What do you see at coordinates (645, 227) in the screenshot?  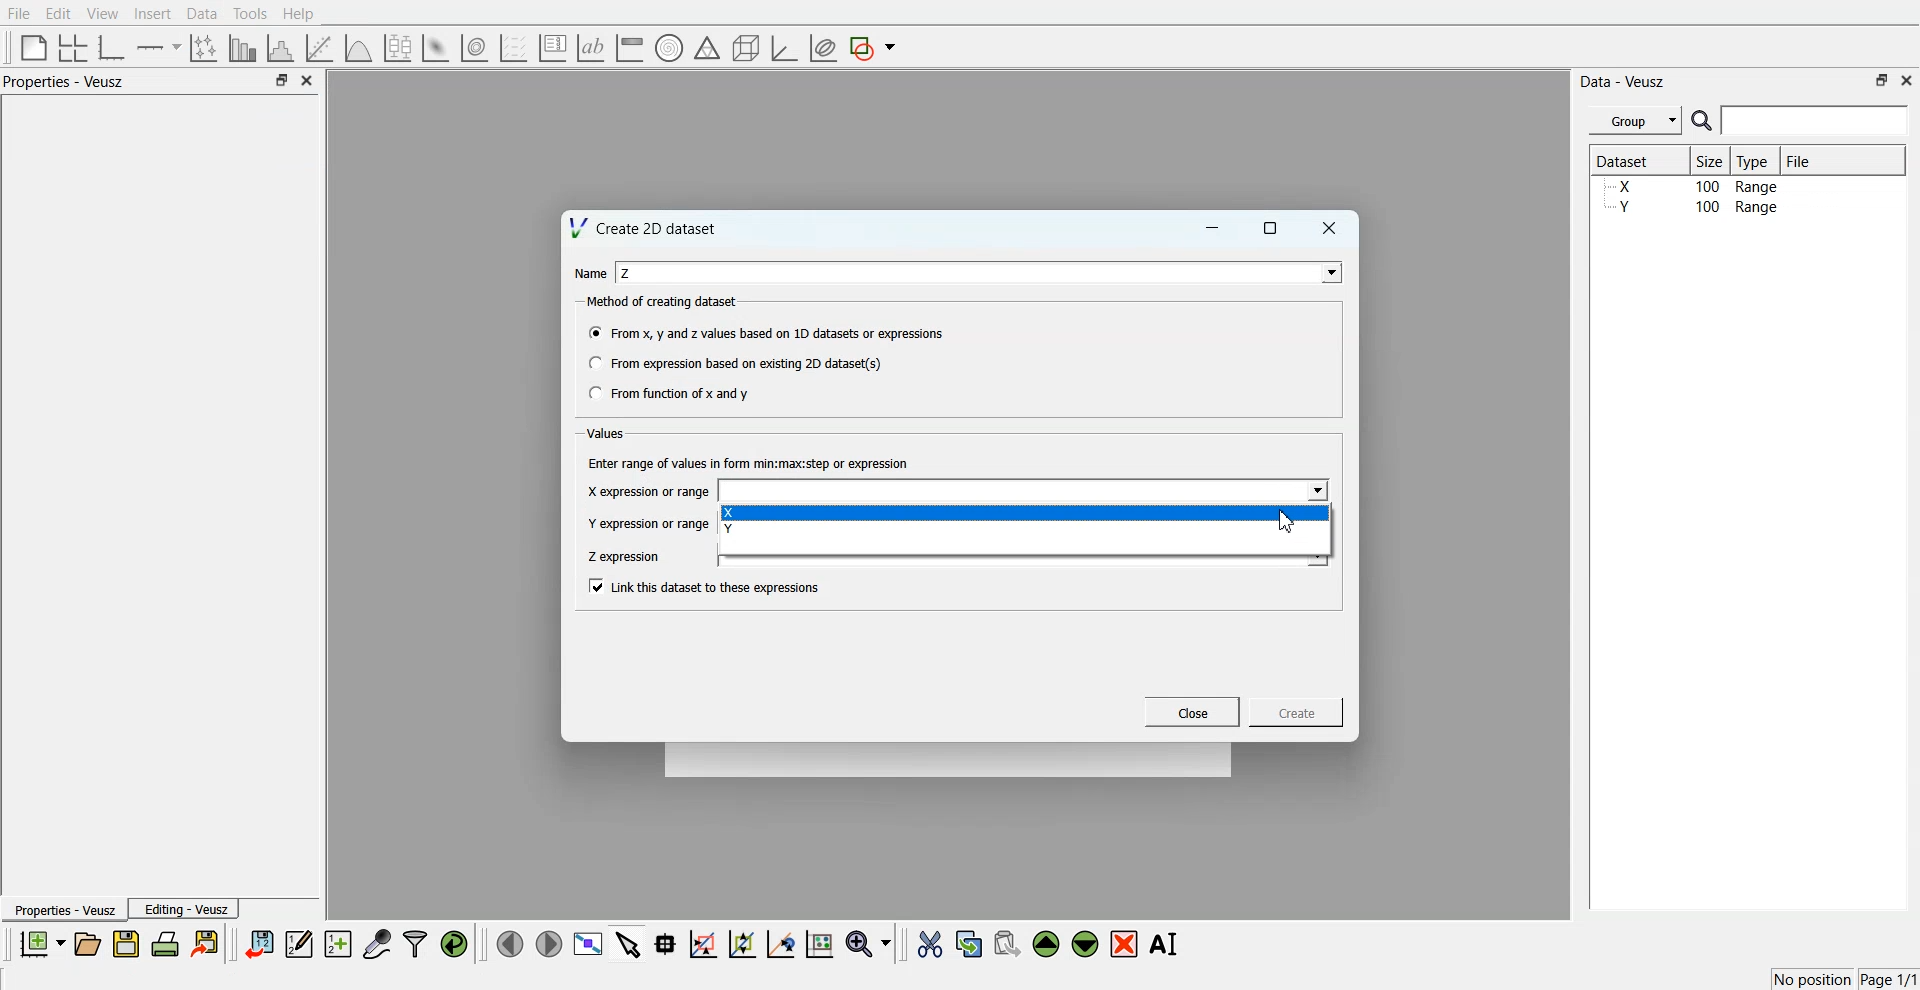 I see `V/ Create 2D dataset` at bounding box center [645, 227].